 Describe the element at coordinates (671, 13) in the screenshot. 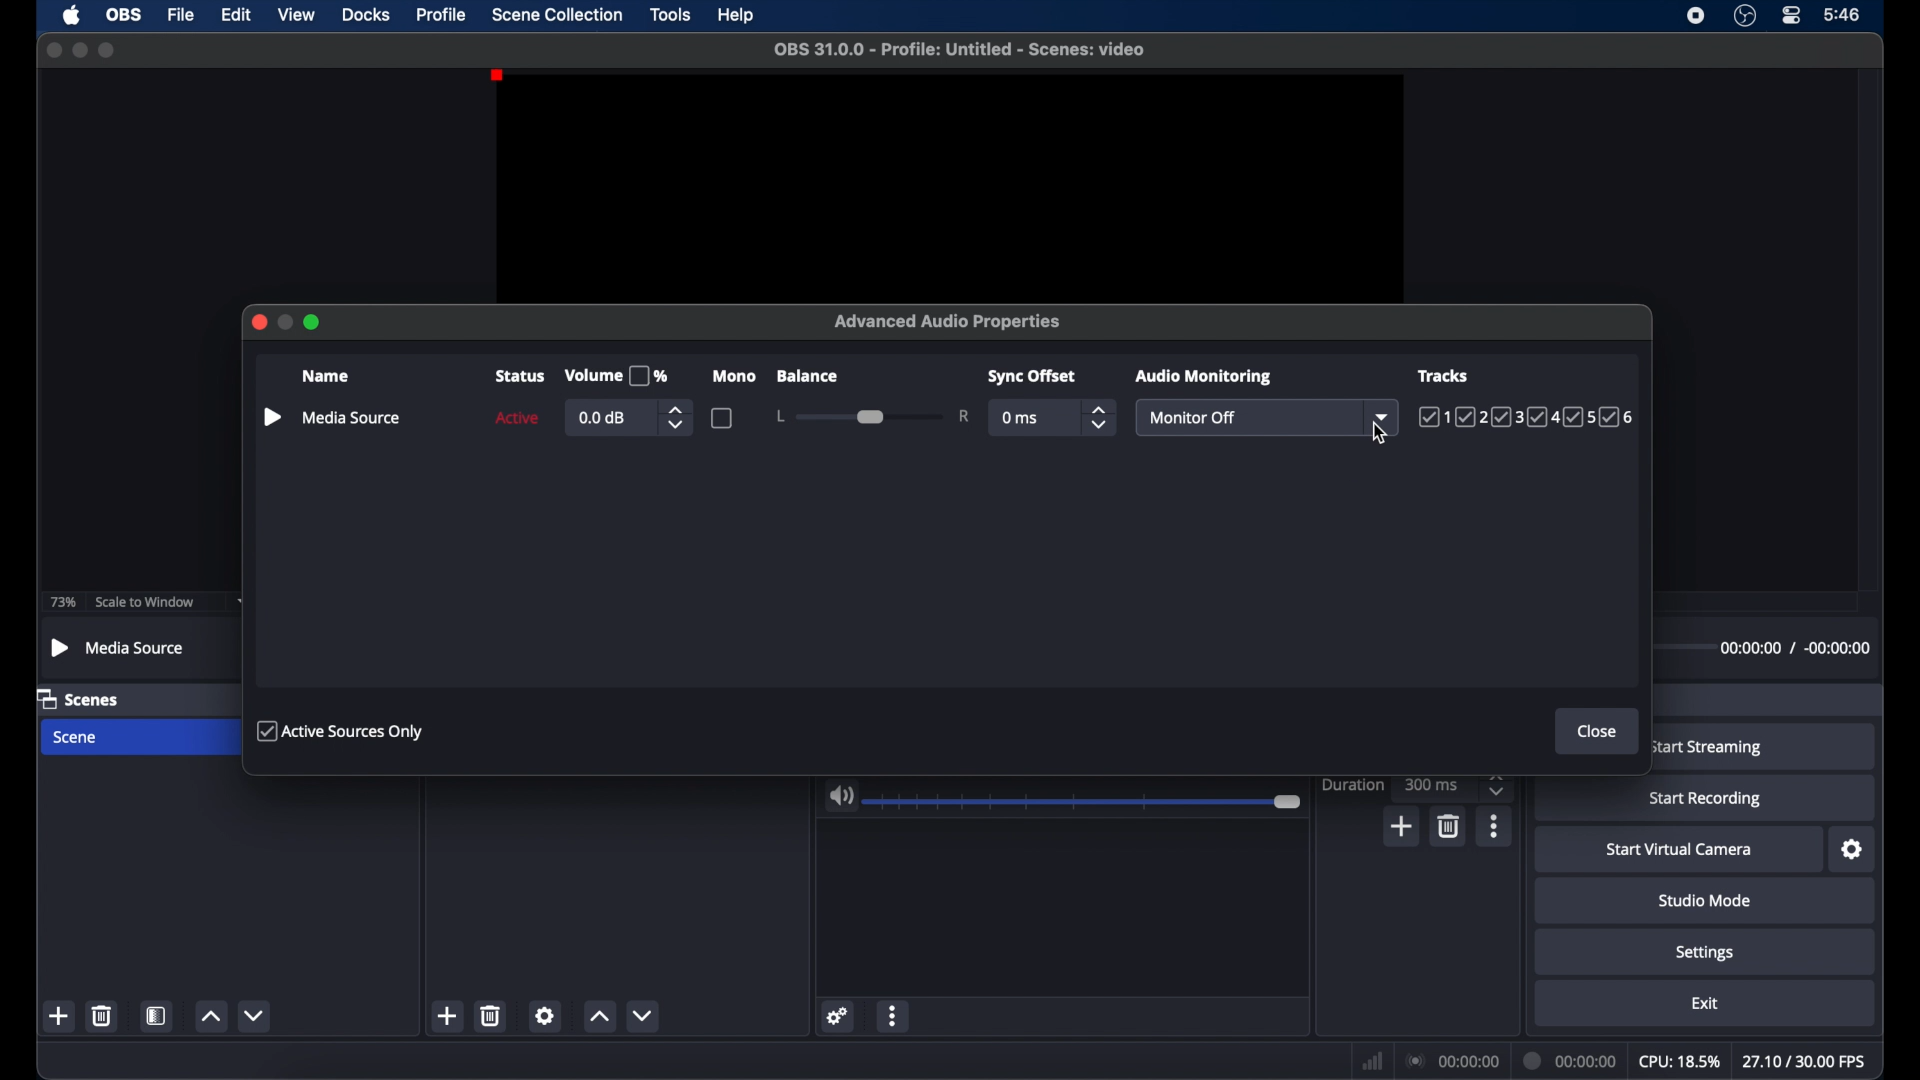

I see `tools` at that location.